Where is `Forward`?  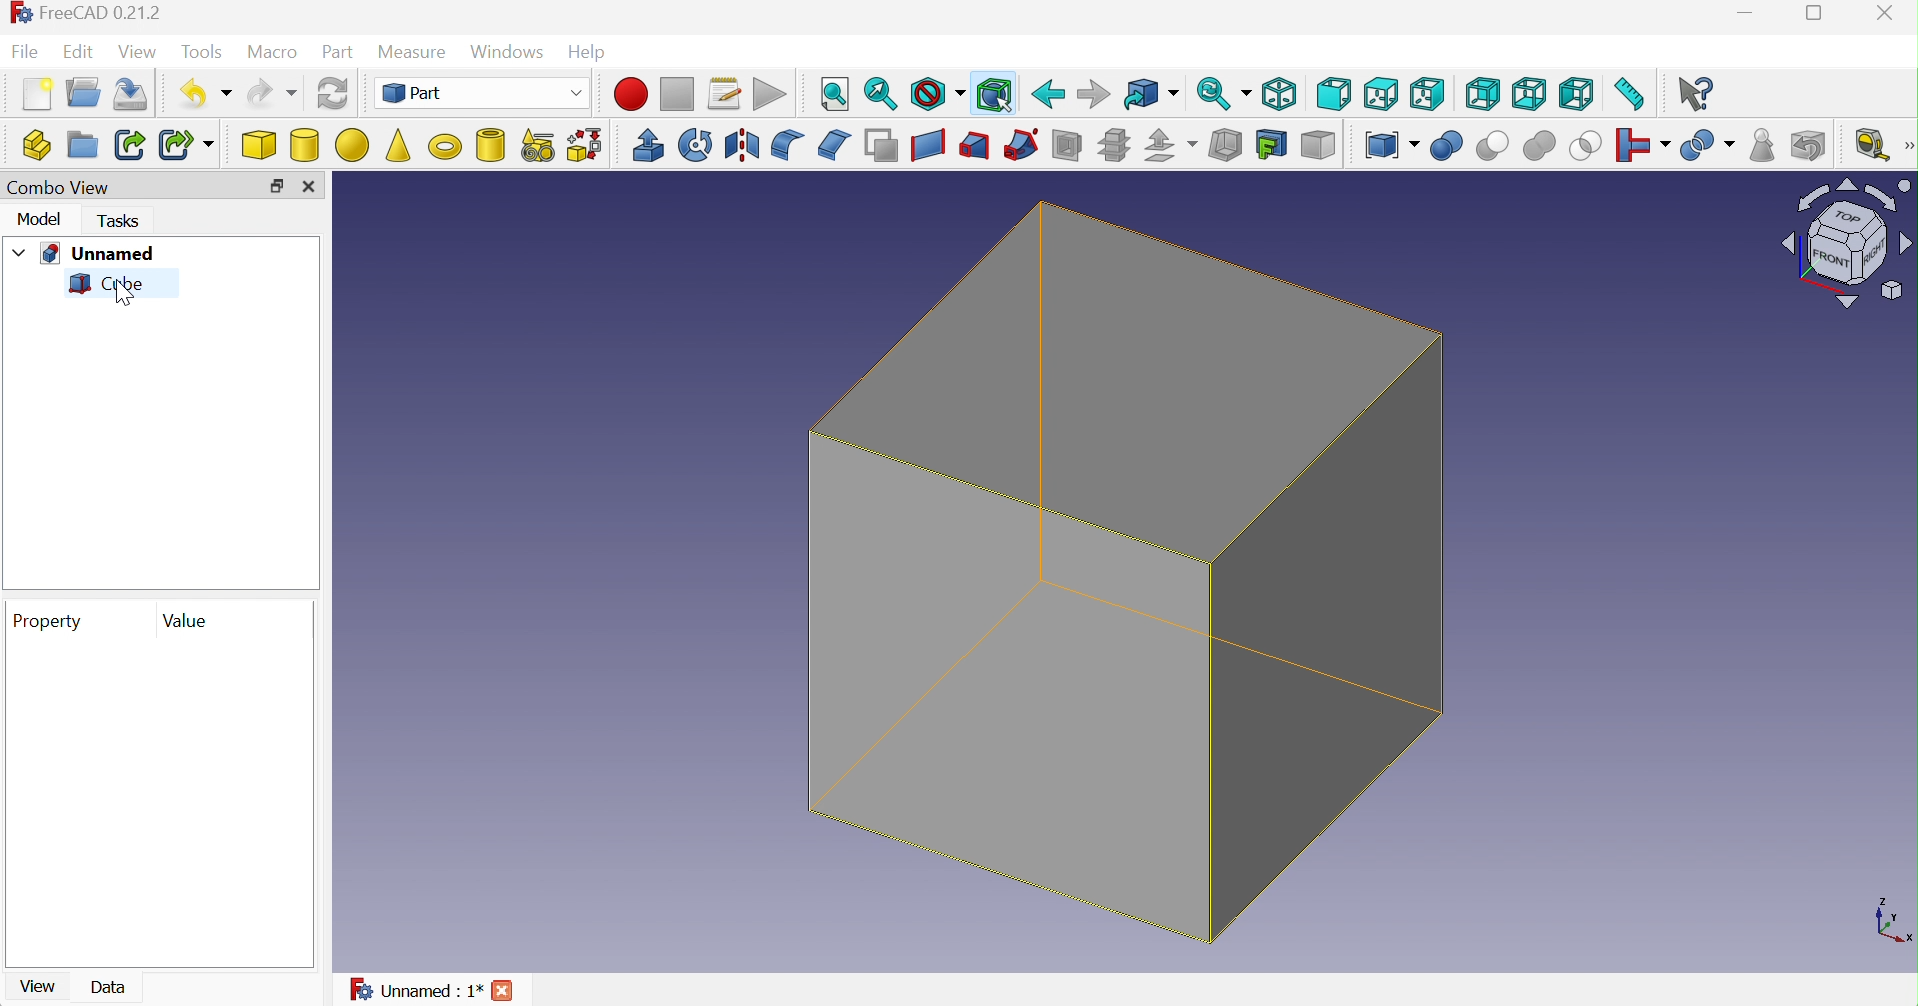
Forward is located at coordinates (1093, 96).